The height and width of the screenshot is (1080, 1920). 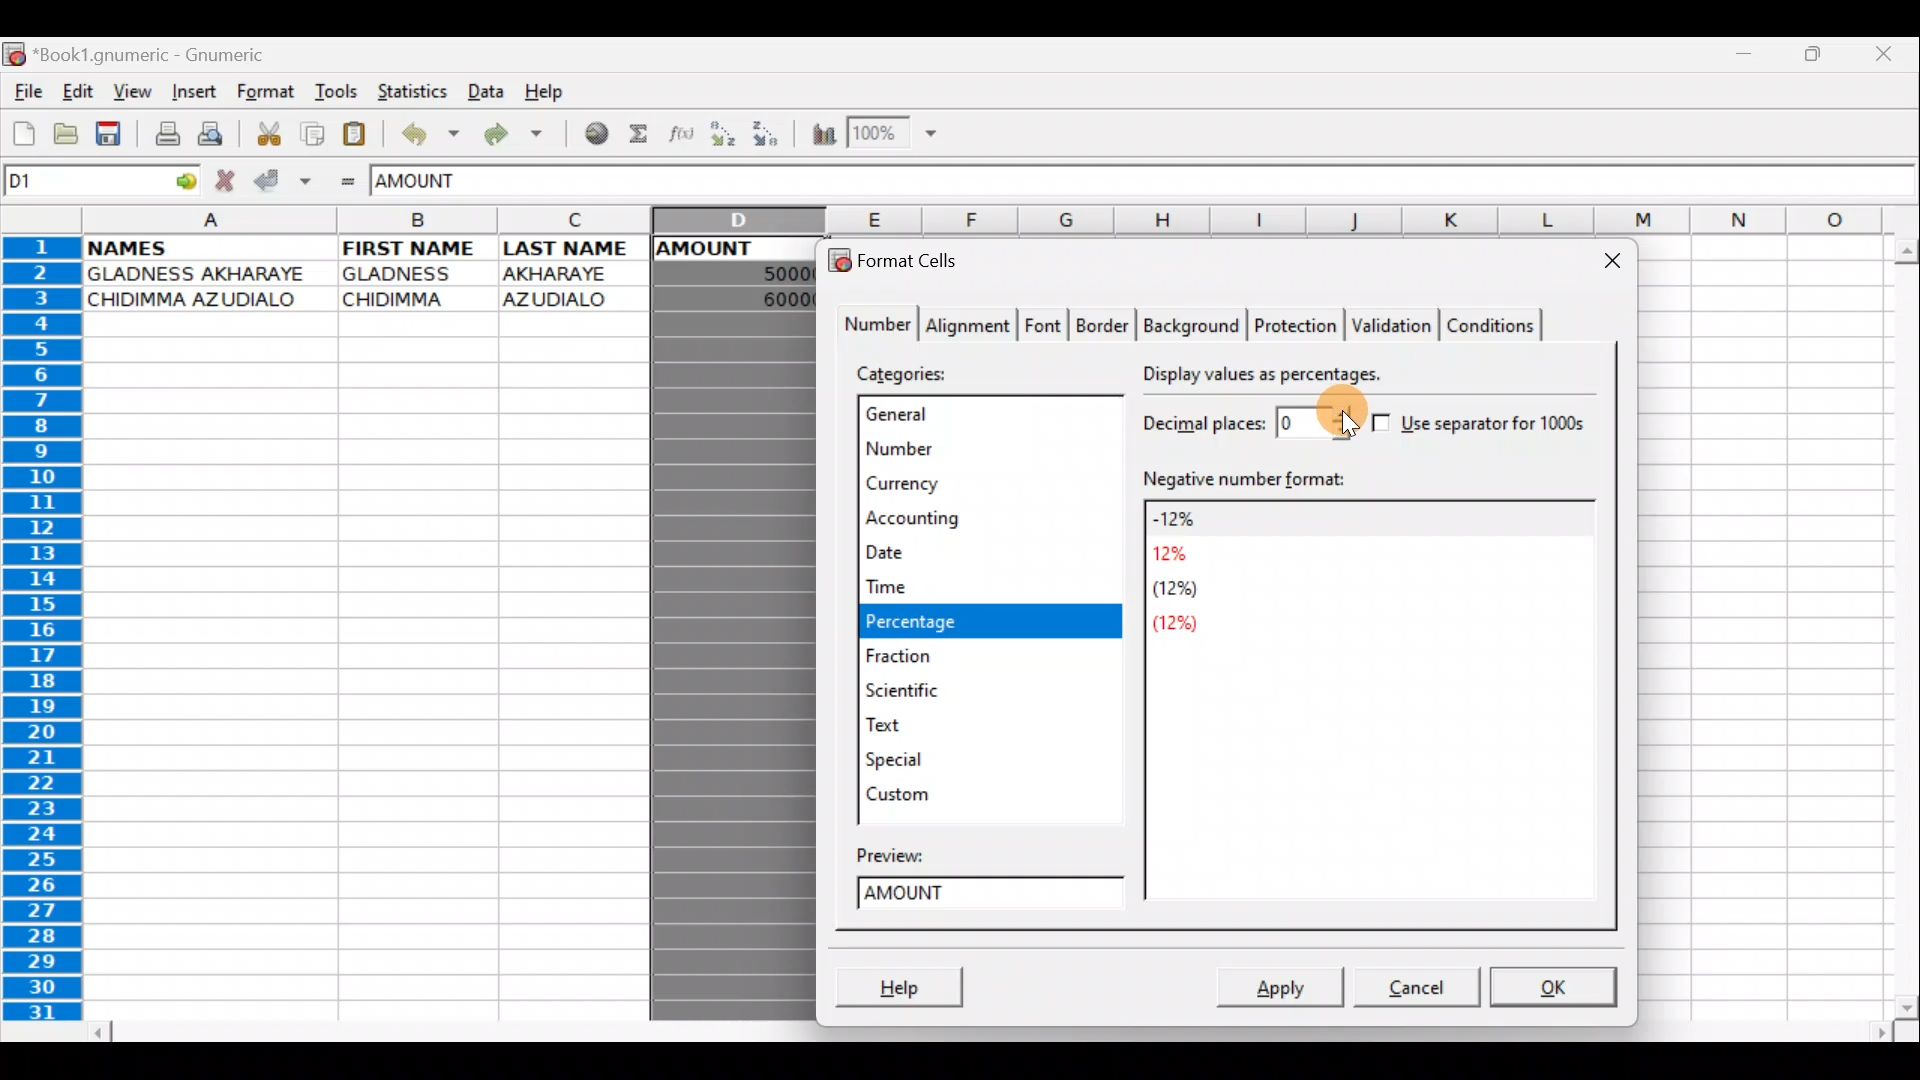 What do you see at coordinates (358, 132) in the screenshot?
I see `Paste clipboard` at bounding box center [358, 132].